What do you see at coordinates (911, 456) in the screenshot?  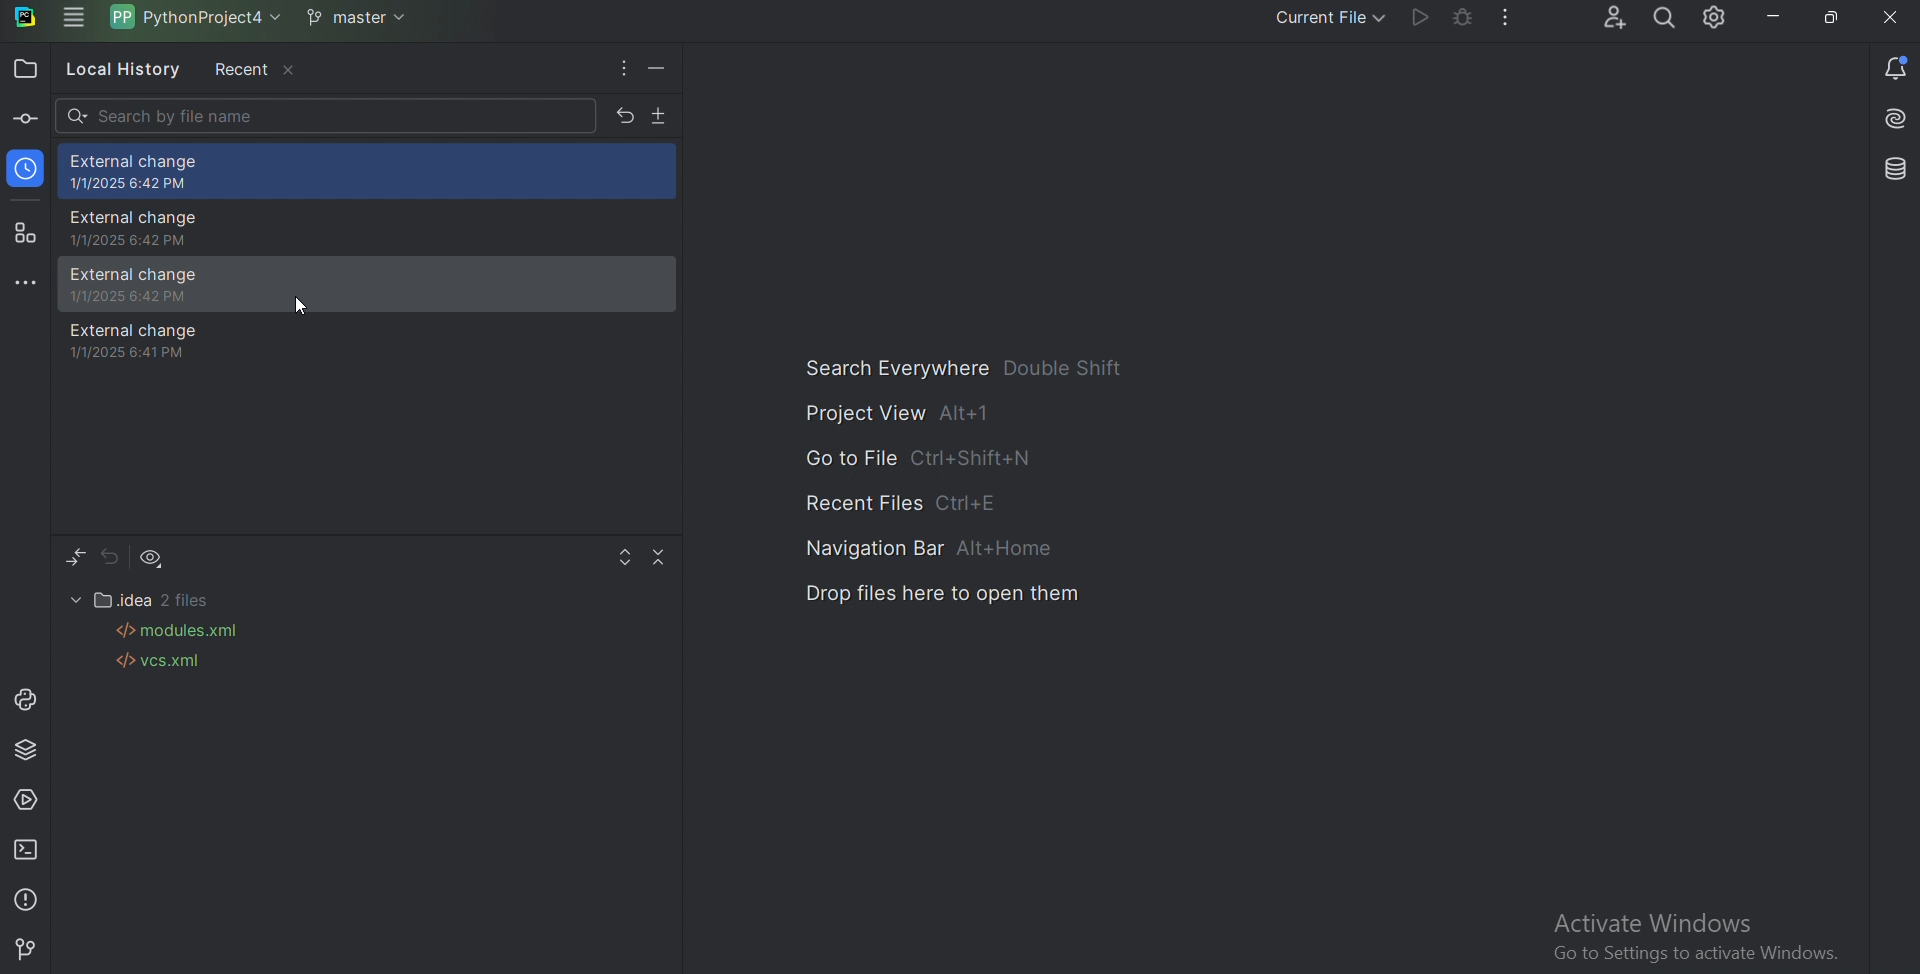 I see `Go to file` at bounding box center [911, 456].